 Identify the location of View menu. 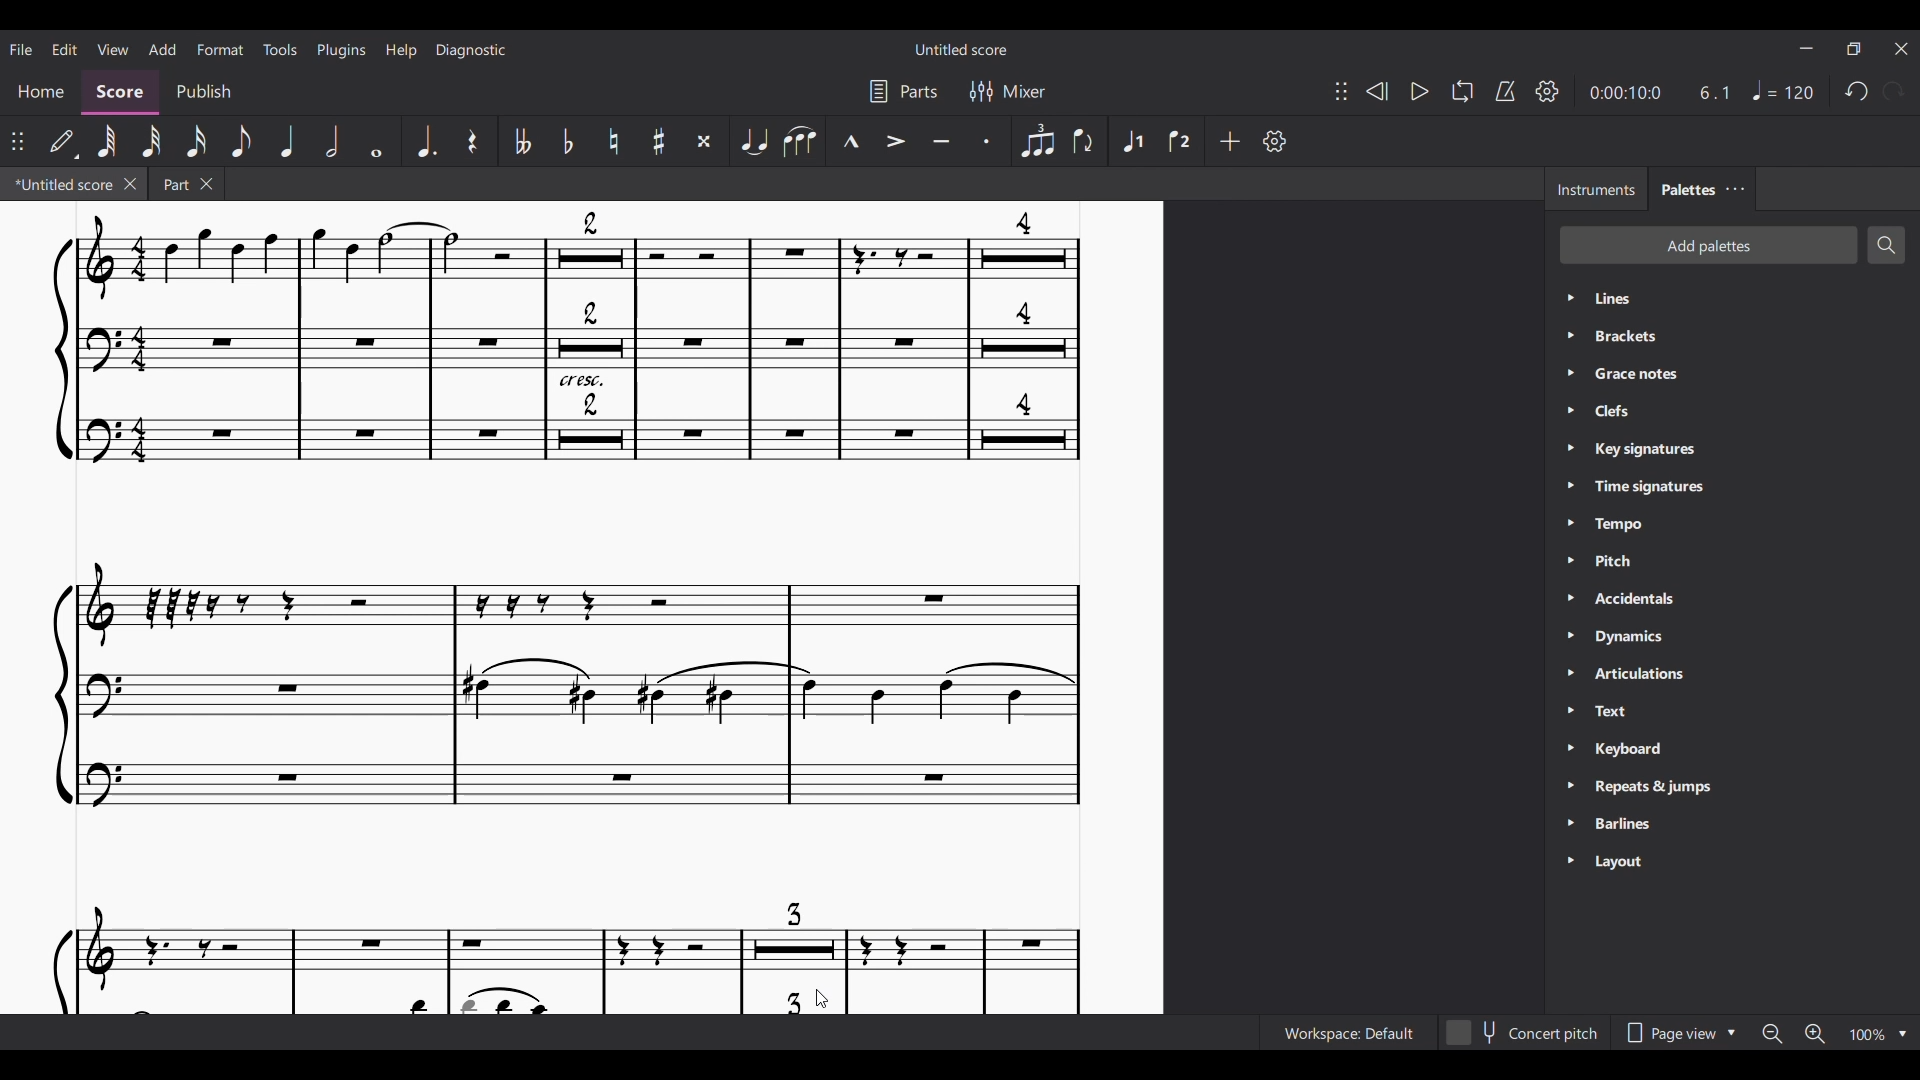
(112, 49).